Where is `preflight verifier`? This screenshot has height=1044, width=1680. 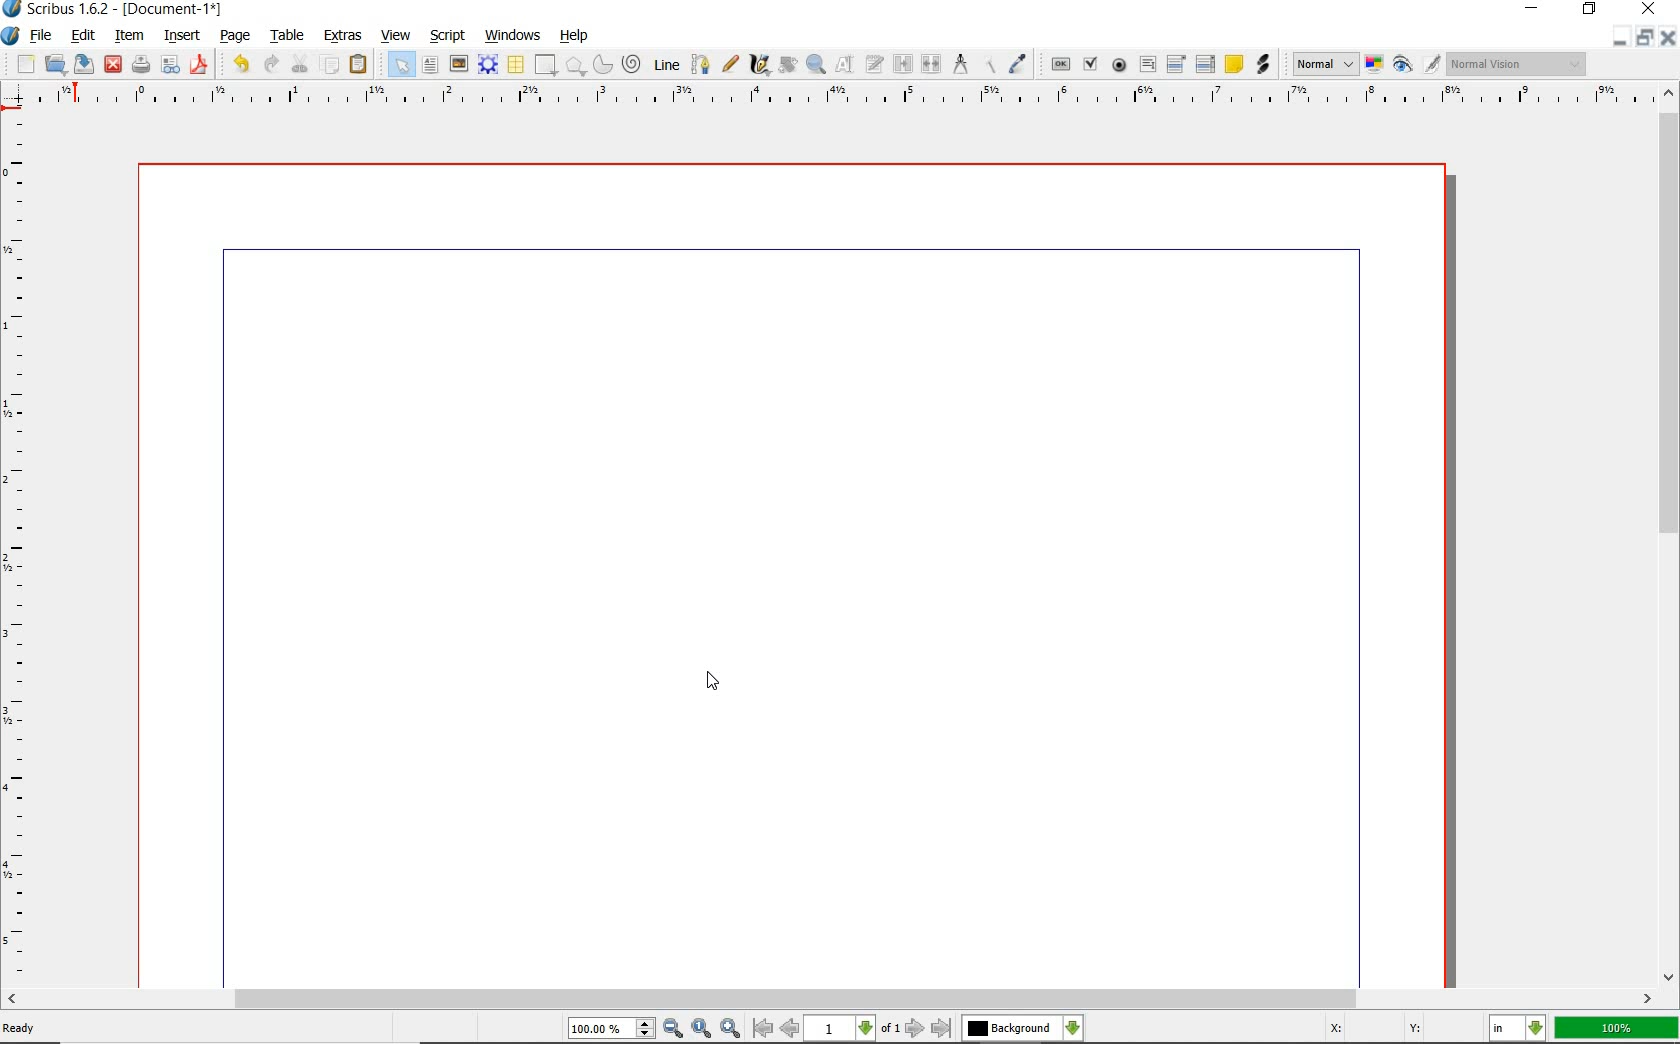 preflight verifier is located at coordinates (172, 63).